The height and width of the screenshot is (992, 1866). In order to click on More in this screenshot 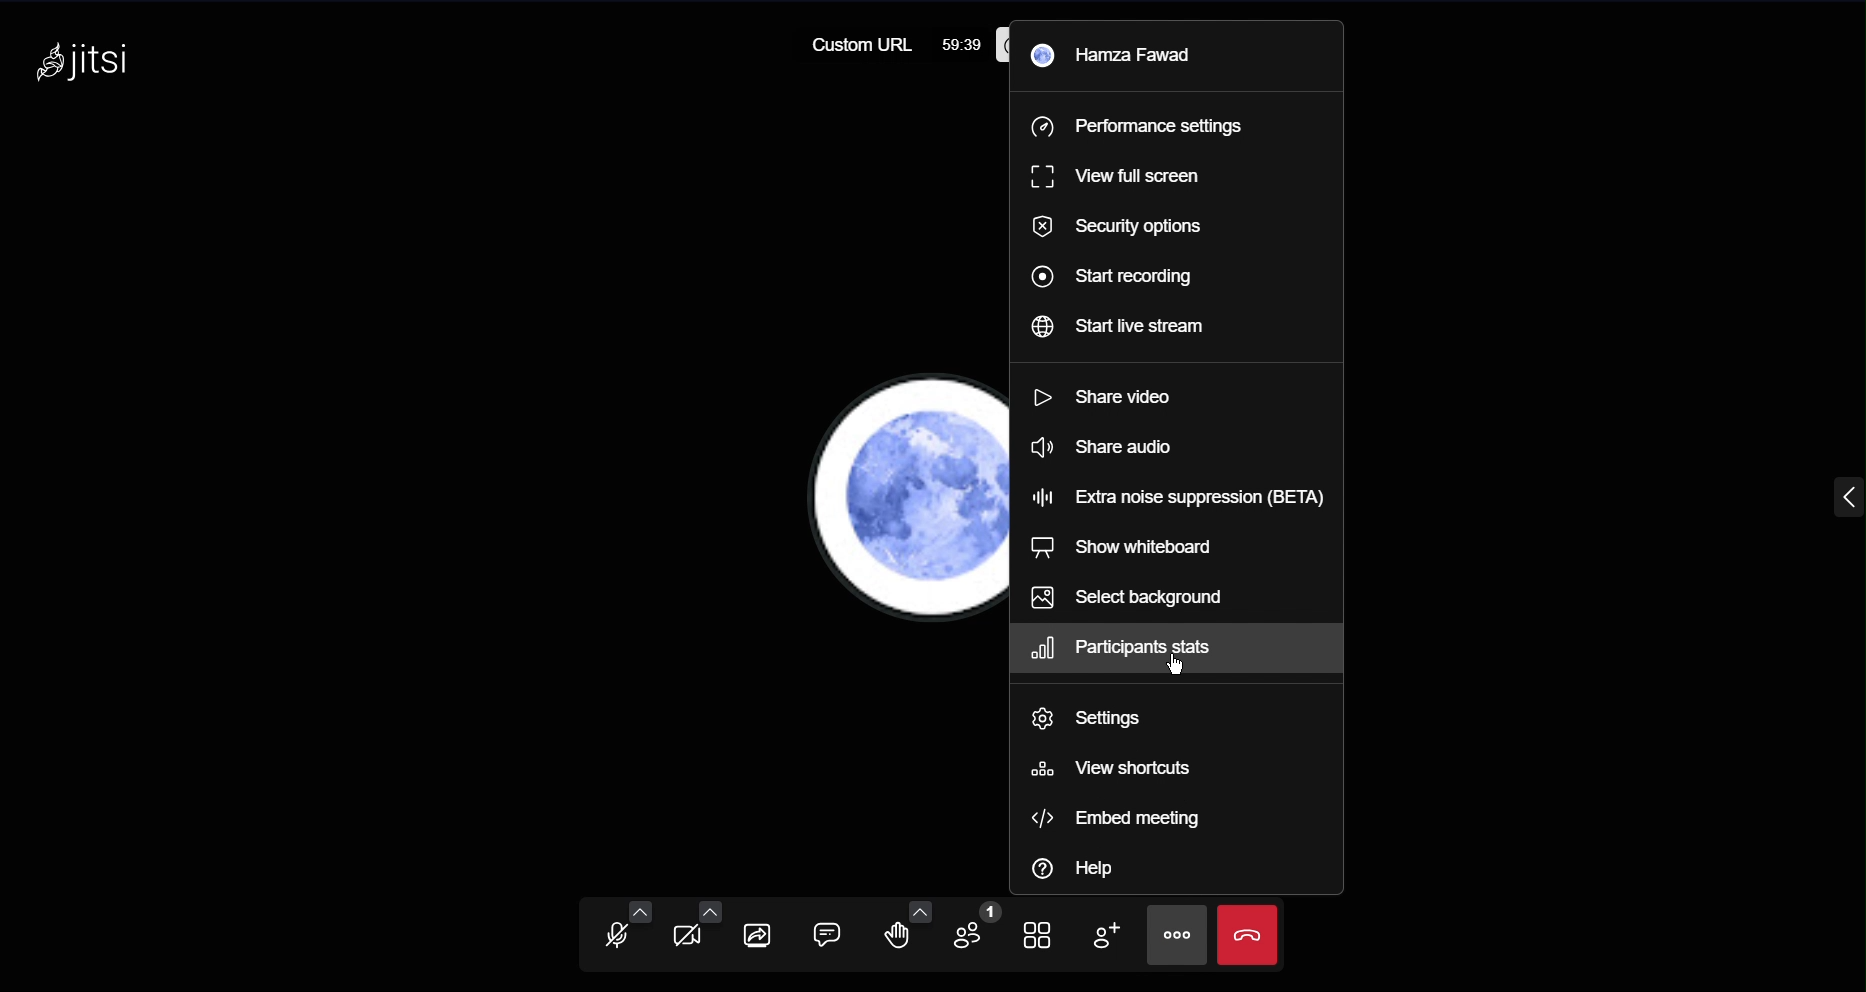, I will do `click(1173, 932)`.